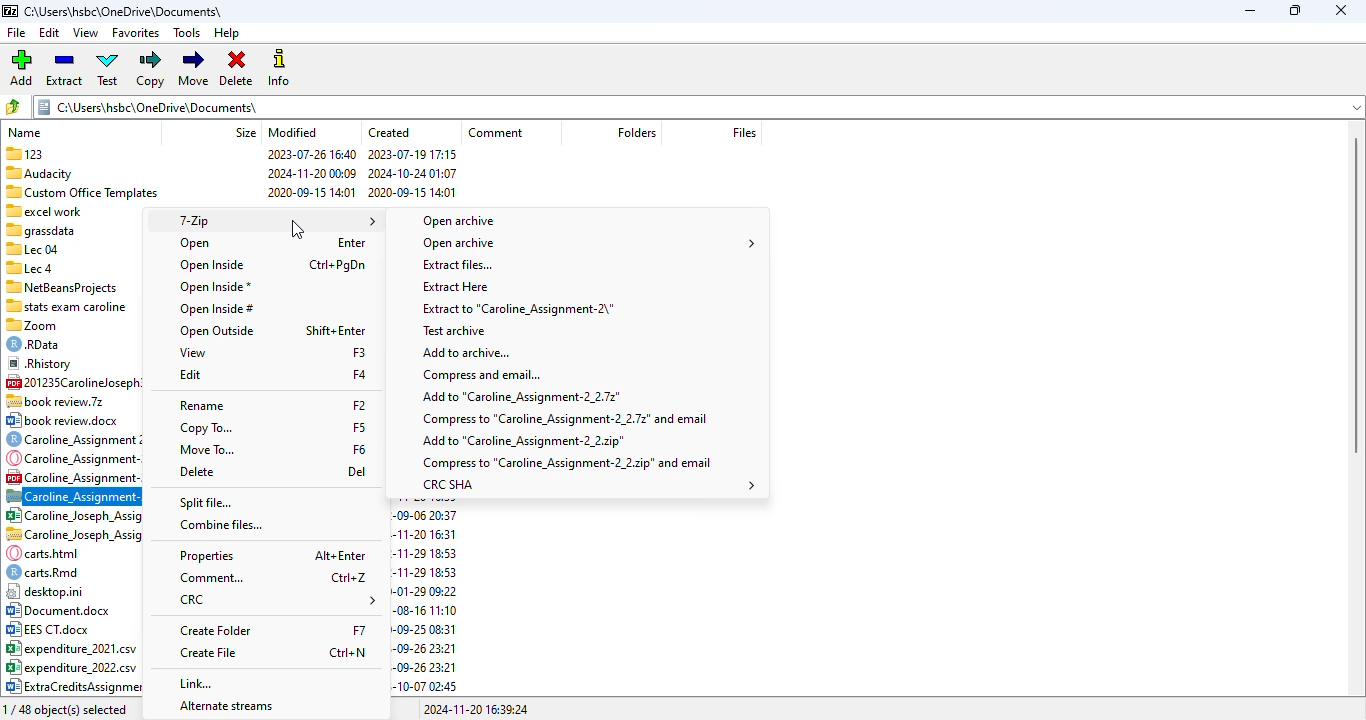 This screenshot has width=1366, height=720. I want to click on shortcut for create file, so click(347, 652).